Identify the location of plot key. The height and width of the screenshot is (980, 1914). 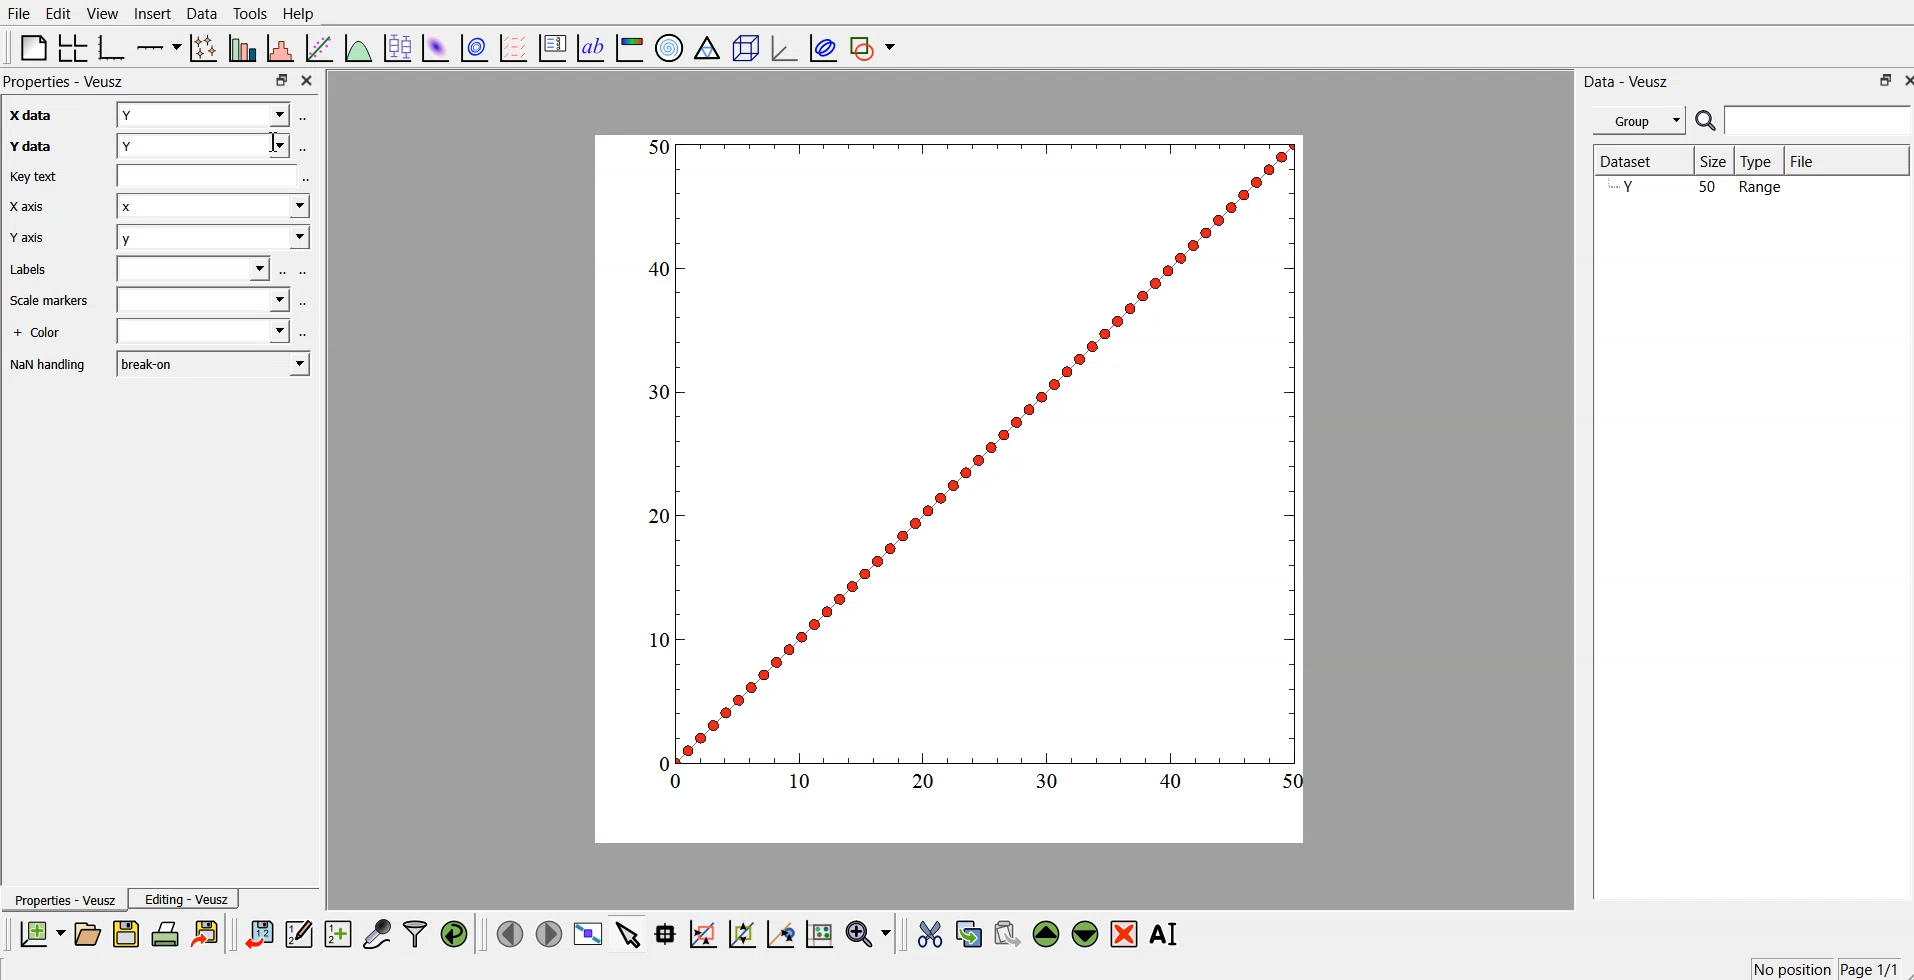
(552, 46).